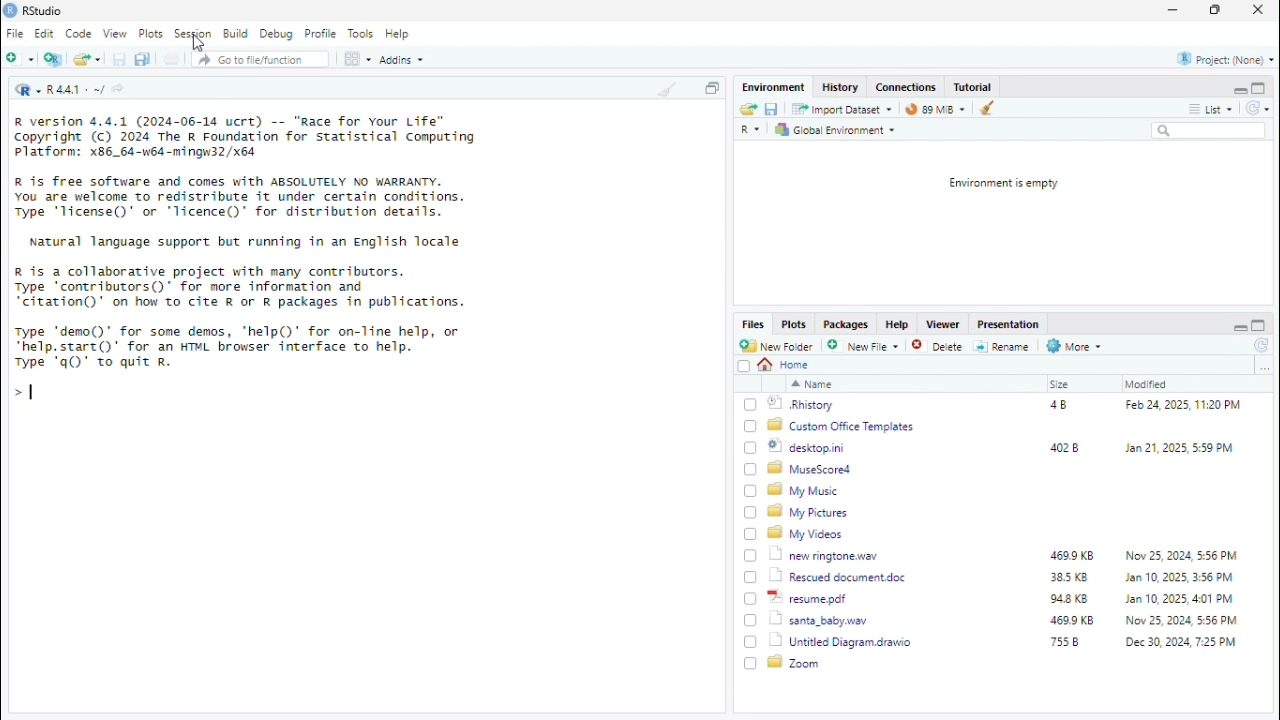 The height and width of the screenshot is (720, 1280). I want to click on Files, so click(754, 323).